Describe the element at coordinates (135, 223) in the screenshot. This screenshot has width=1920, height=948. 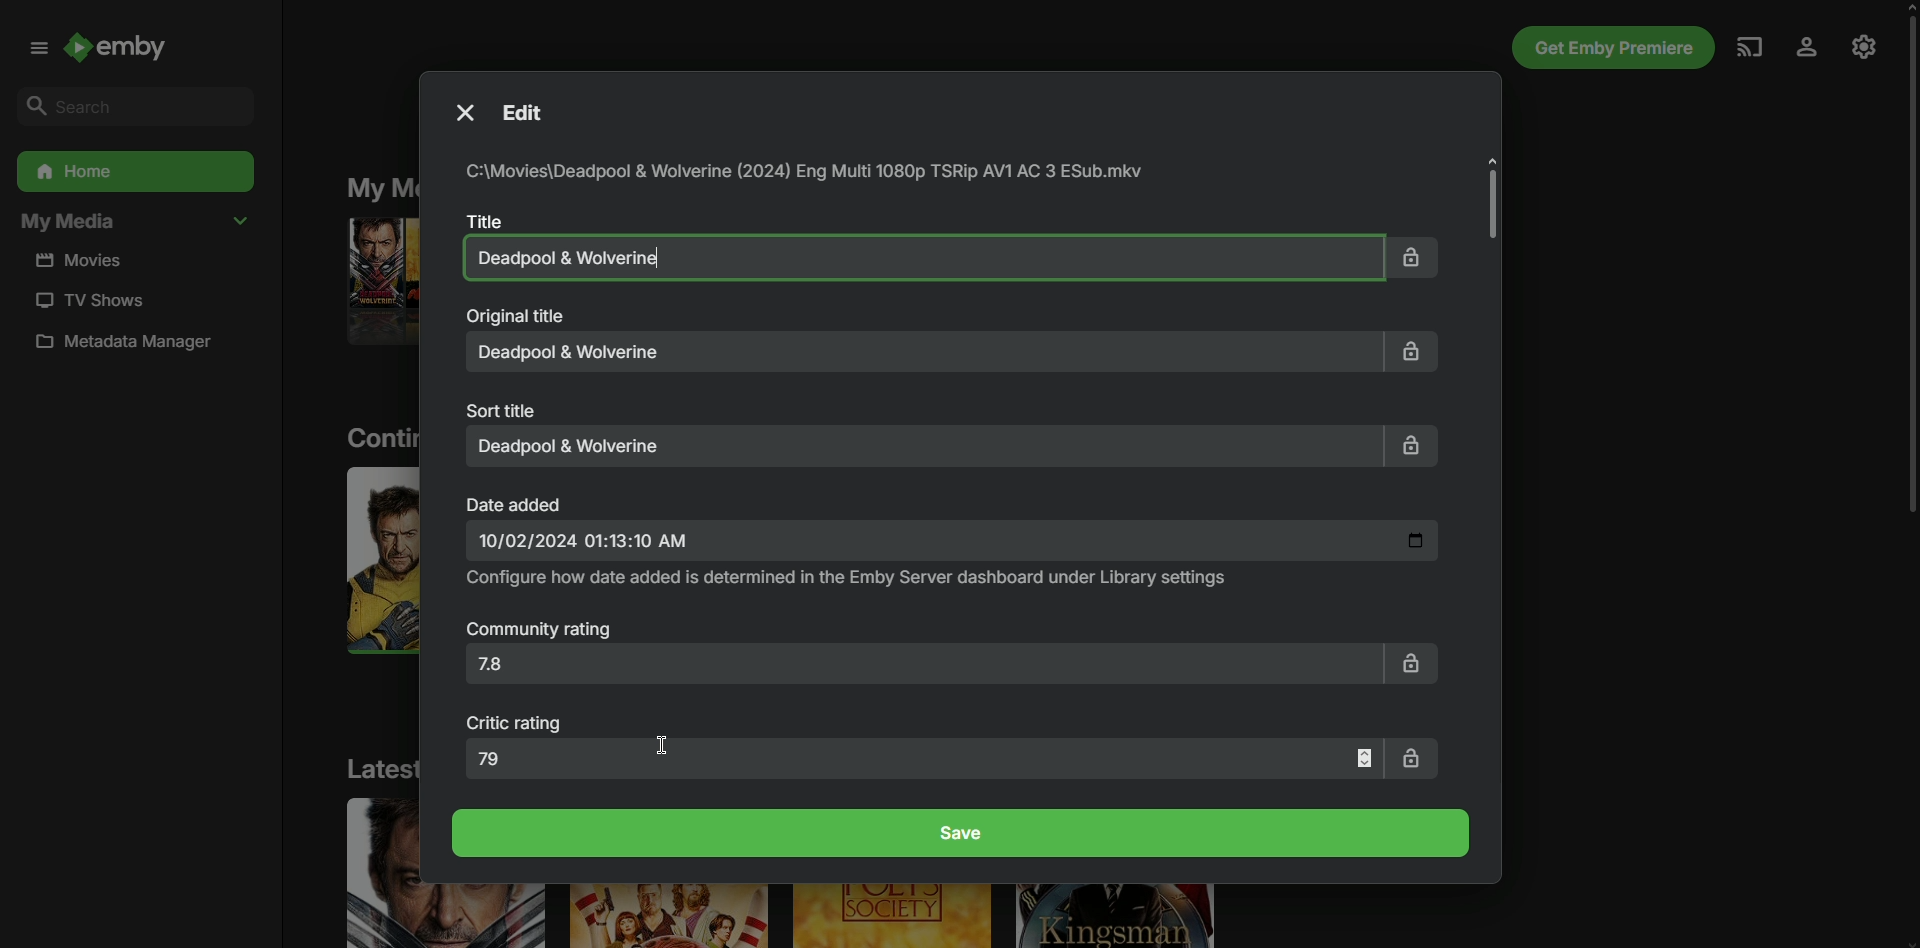
I see `My Media` at that location.